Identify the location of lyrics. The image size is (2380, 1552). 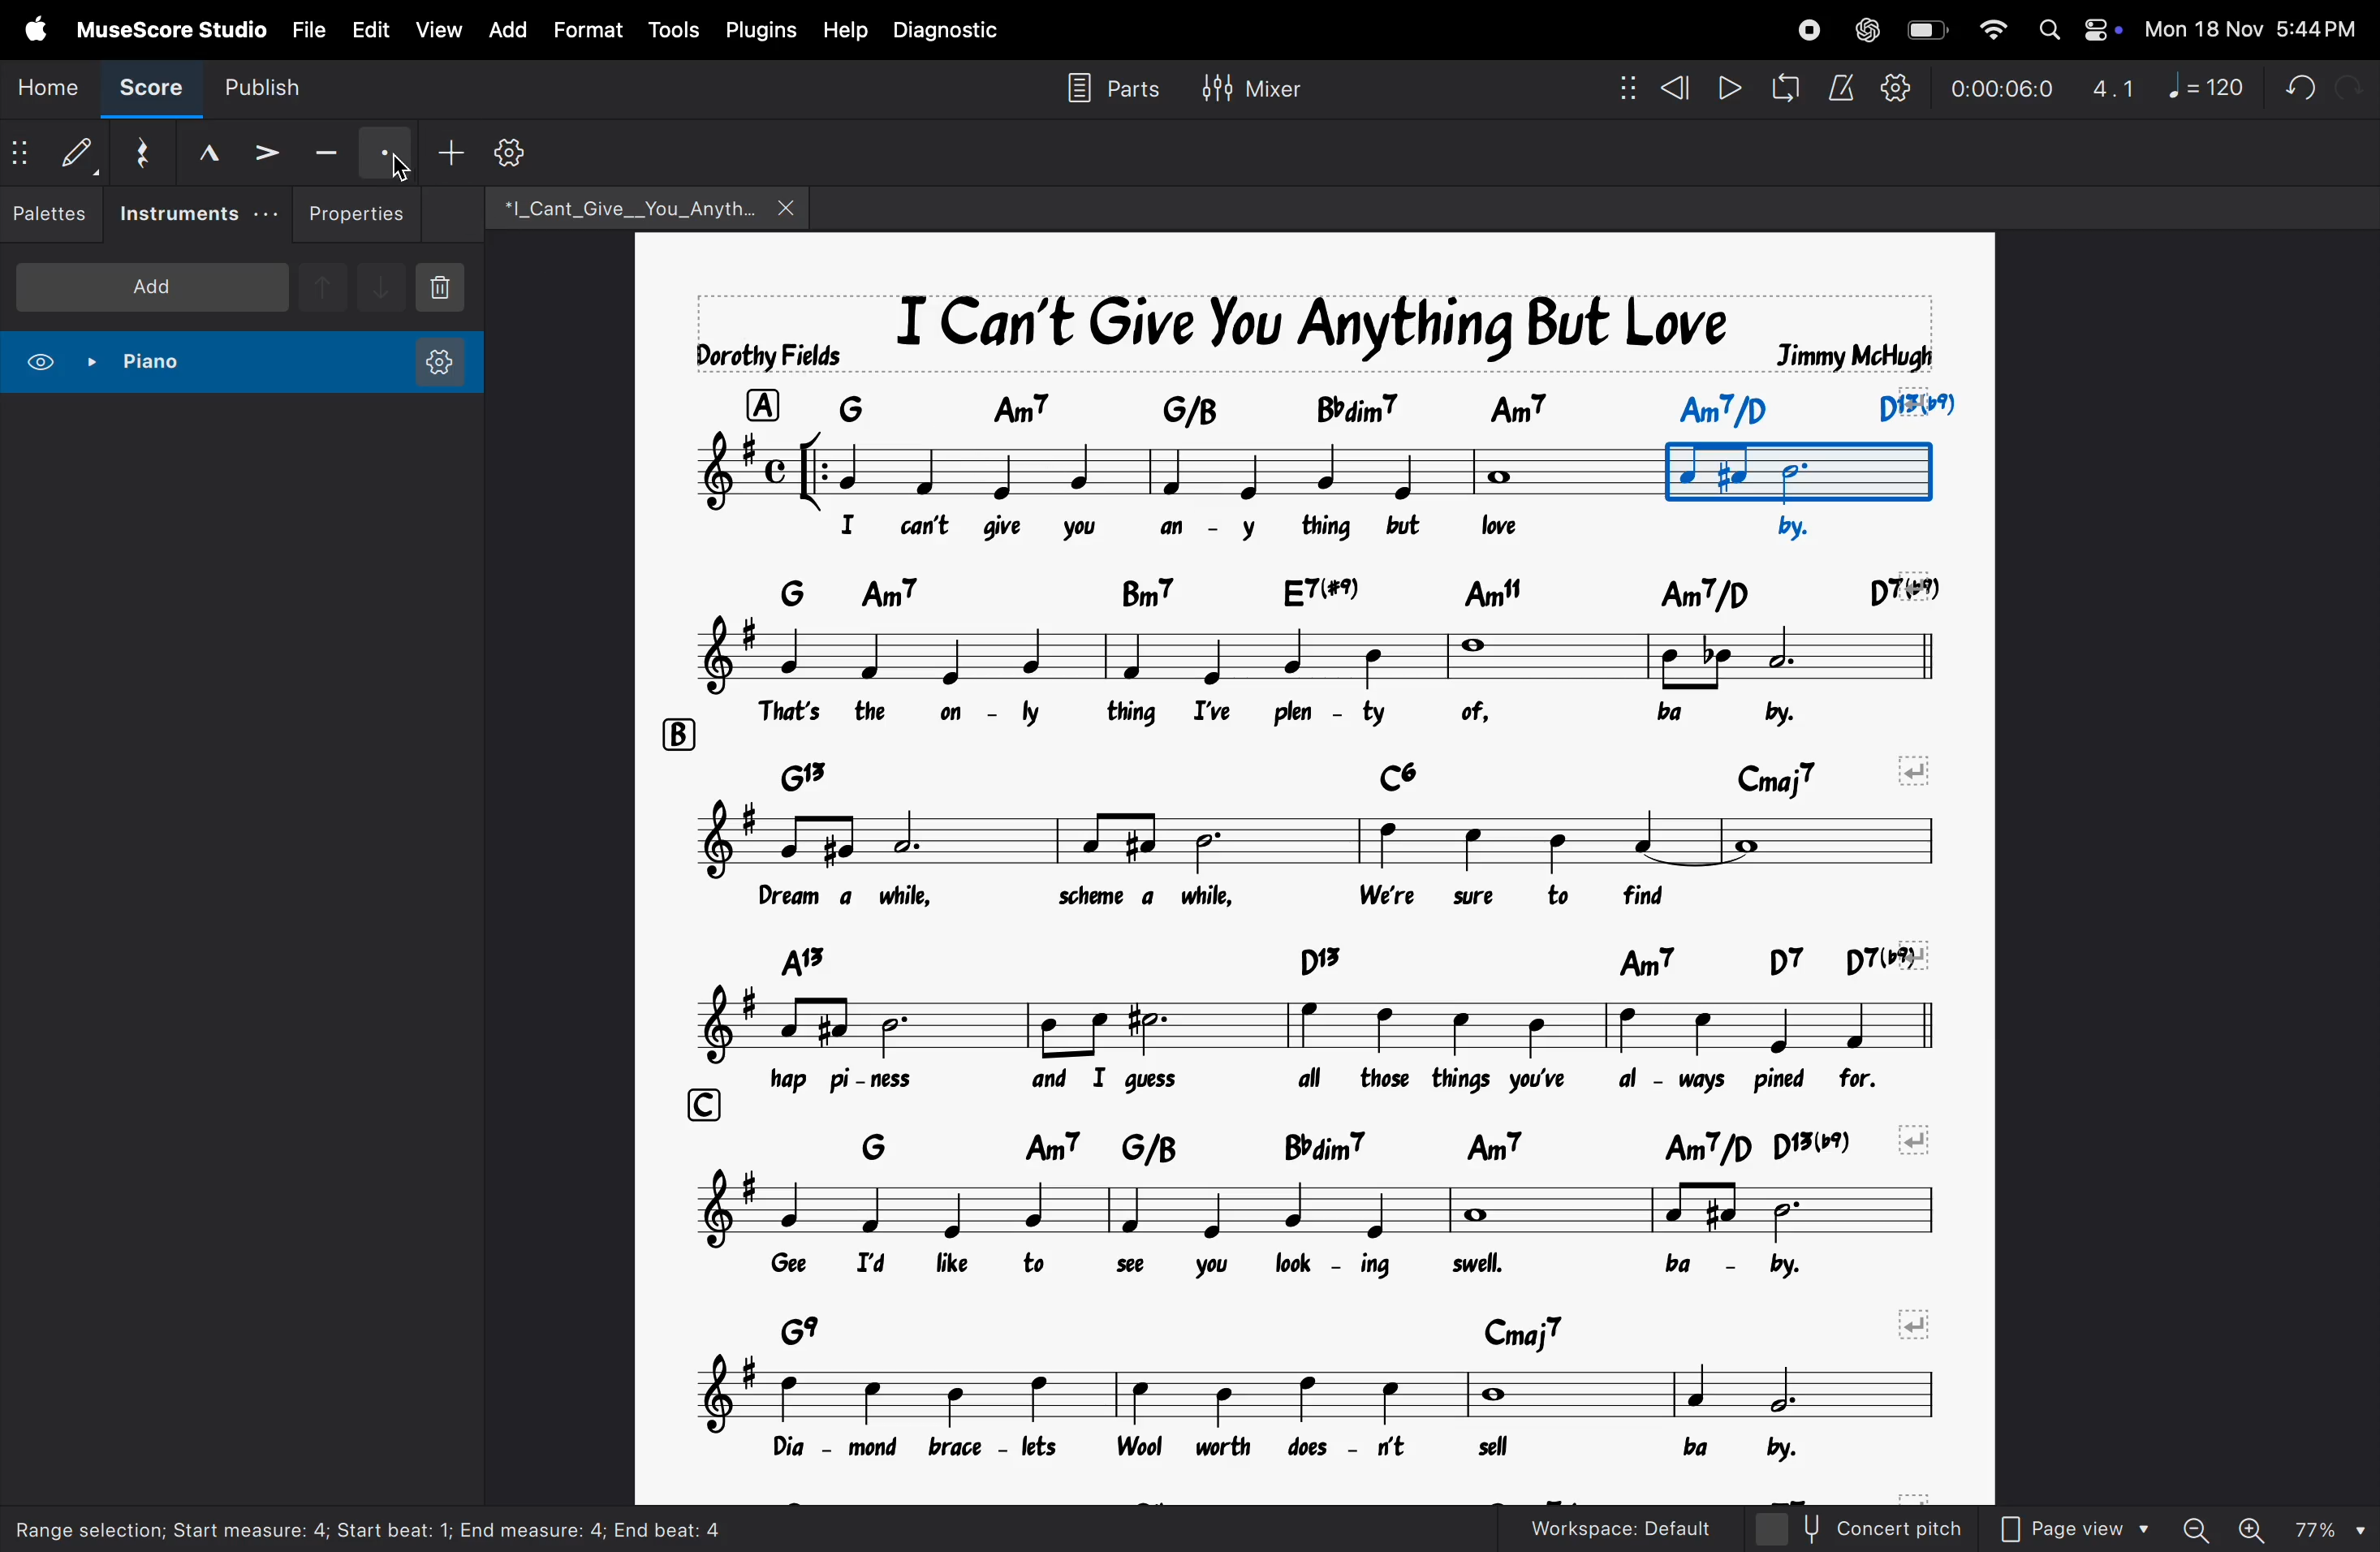
(1312, 1079).